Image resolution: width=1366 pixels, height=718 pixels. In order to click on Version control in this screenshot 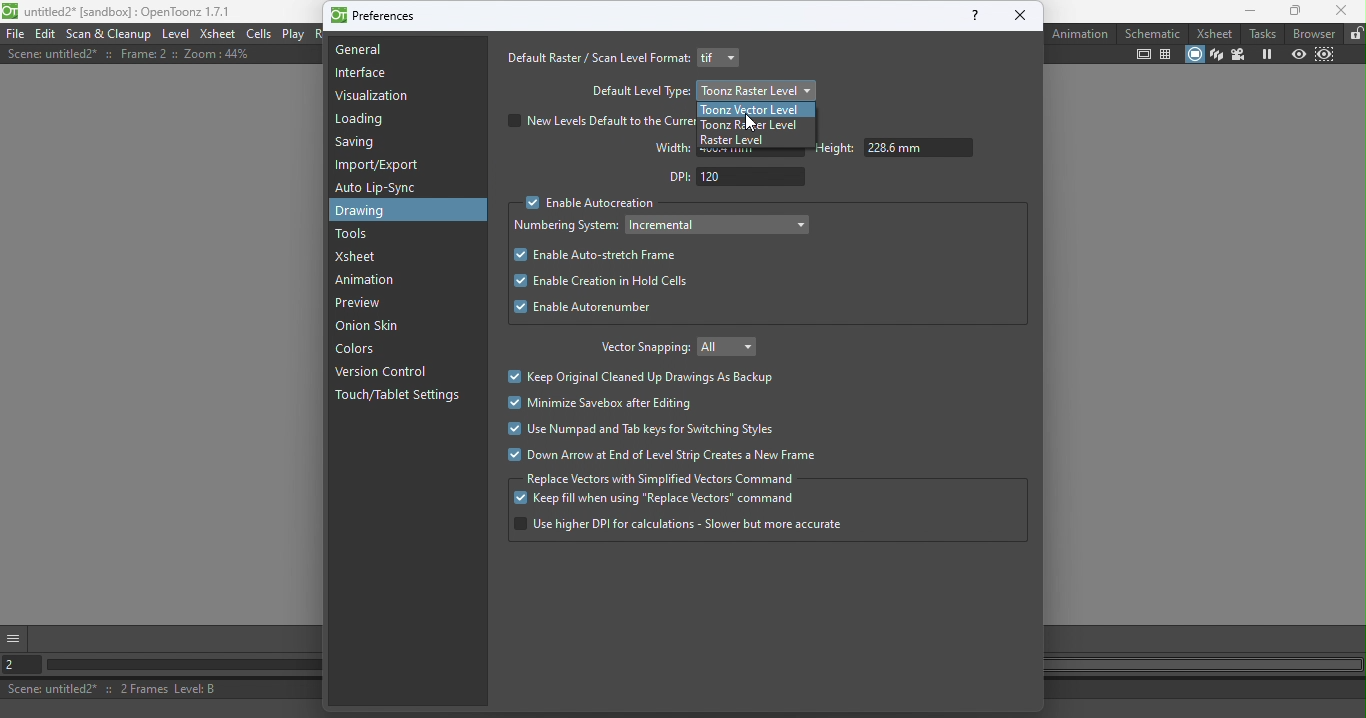, I will do `click(385, 373)`.